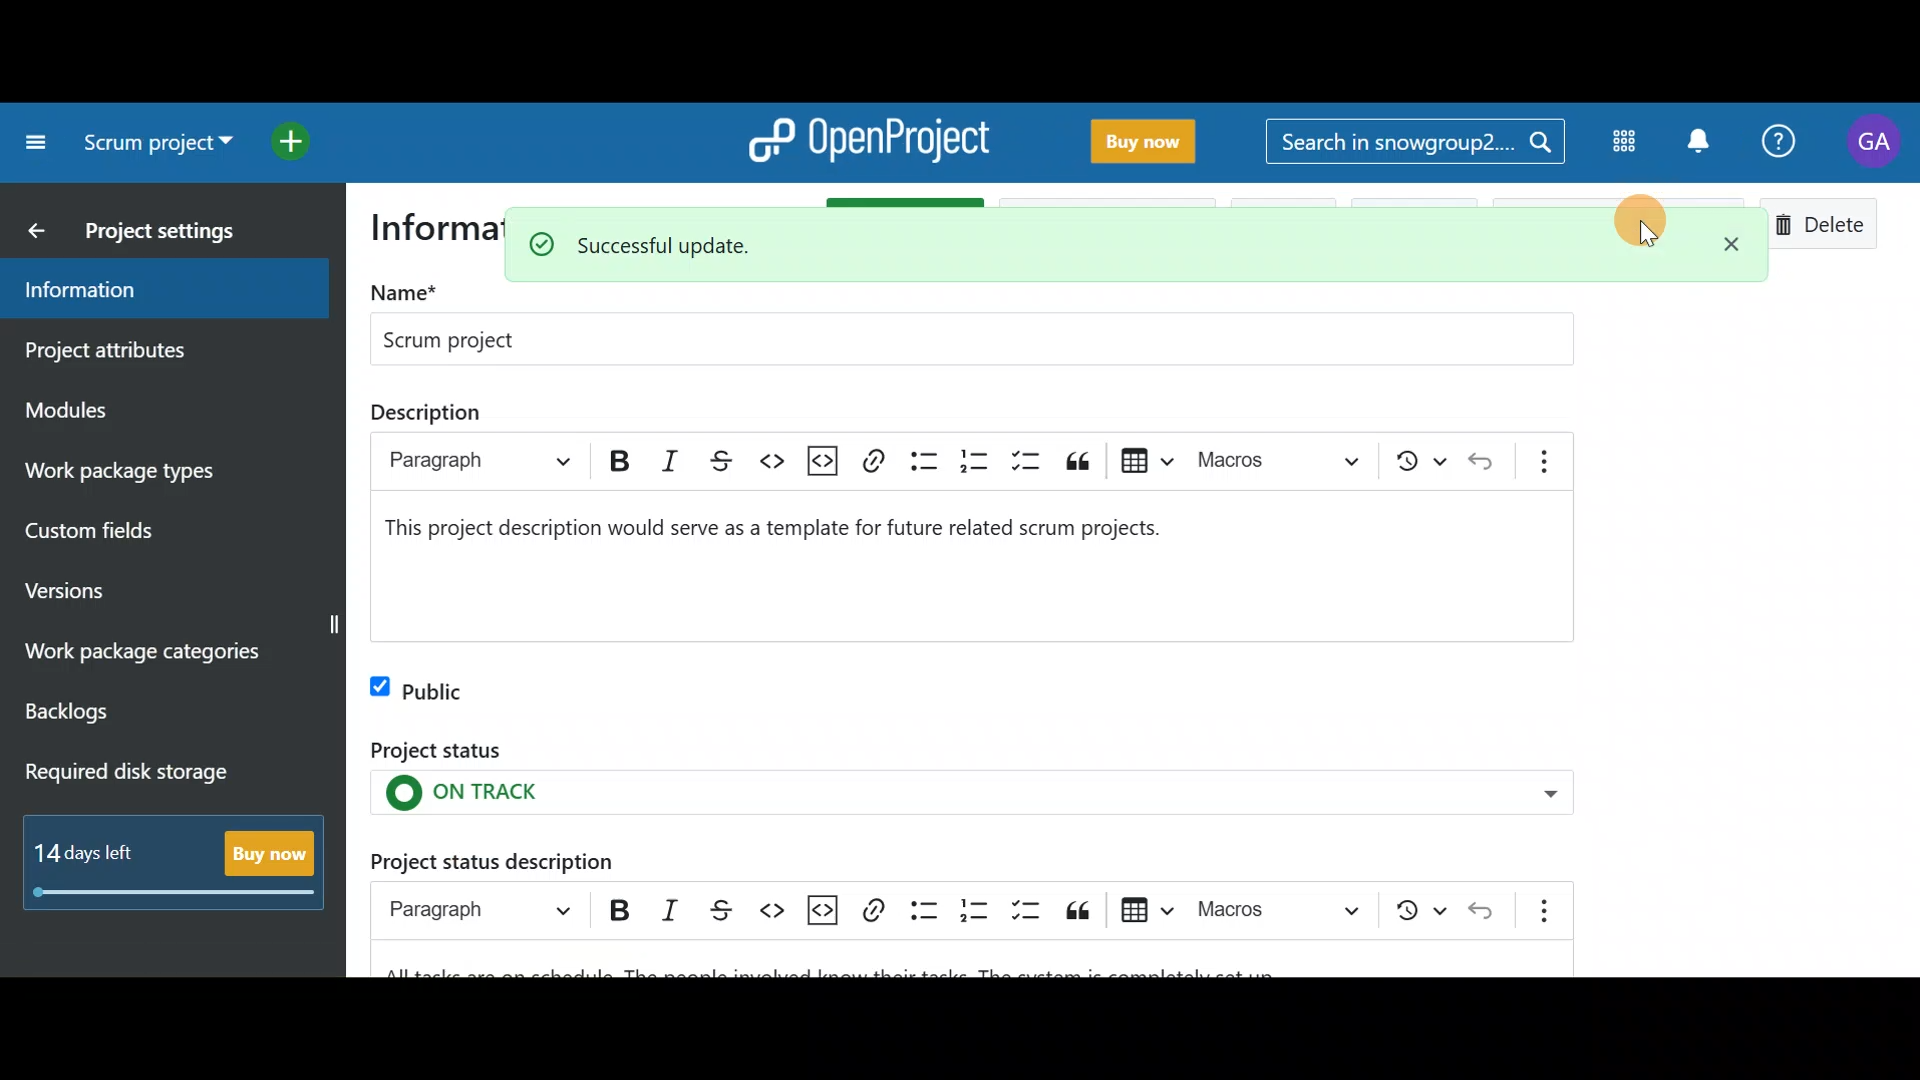 This screenshot has height=1080, width=1920. I want to click on Bold, so click(618, 910).